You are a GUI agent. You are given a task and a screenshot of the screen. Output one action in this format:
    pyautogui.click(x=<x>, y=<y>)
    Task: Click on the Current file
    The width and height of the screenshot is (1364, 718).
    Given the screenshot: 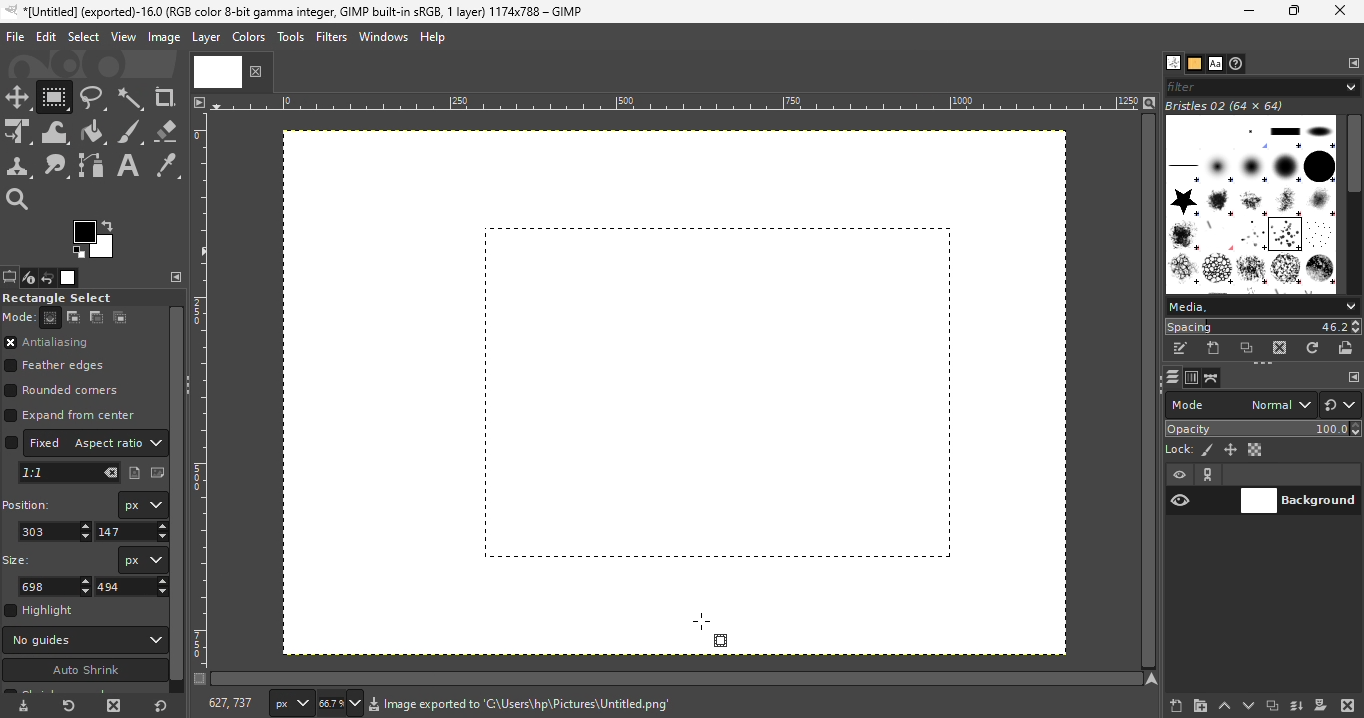 What is the action you would take?
    pyautogui.click(x=217, y=72)
    